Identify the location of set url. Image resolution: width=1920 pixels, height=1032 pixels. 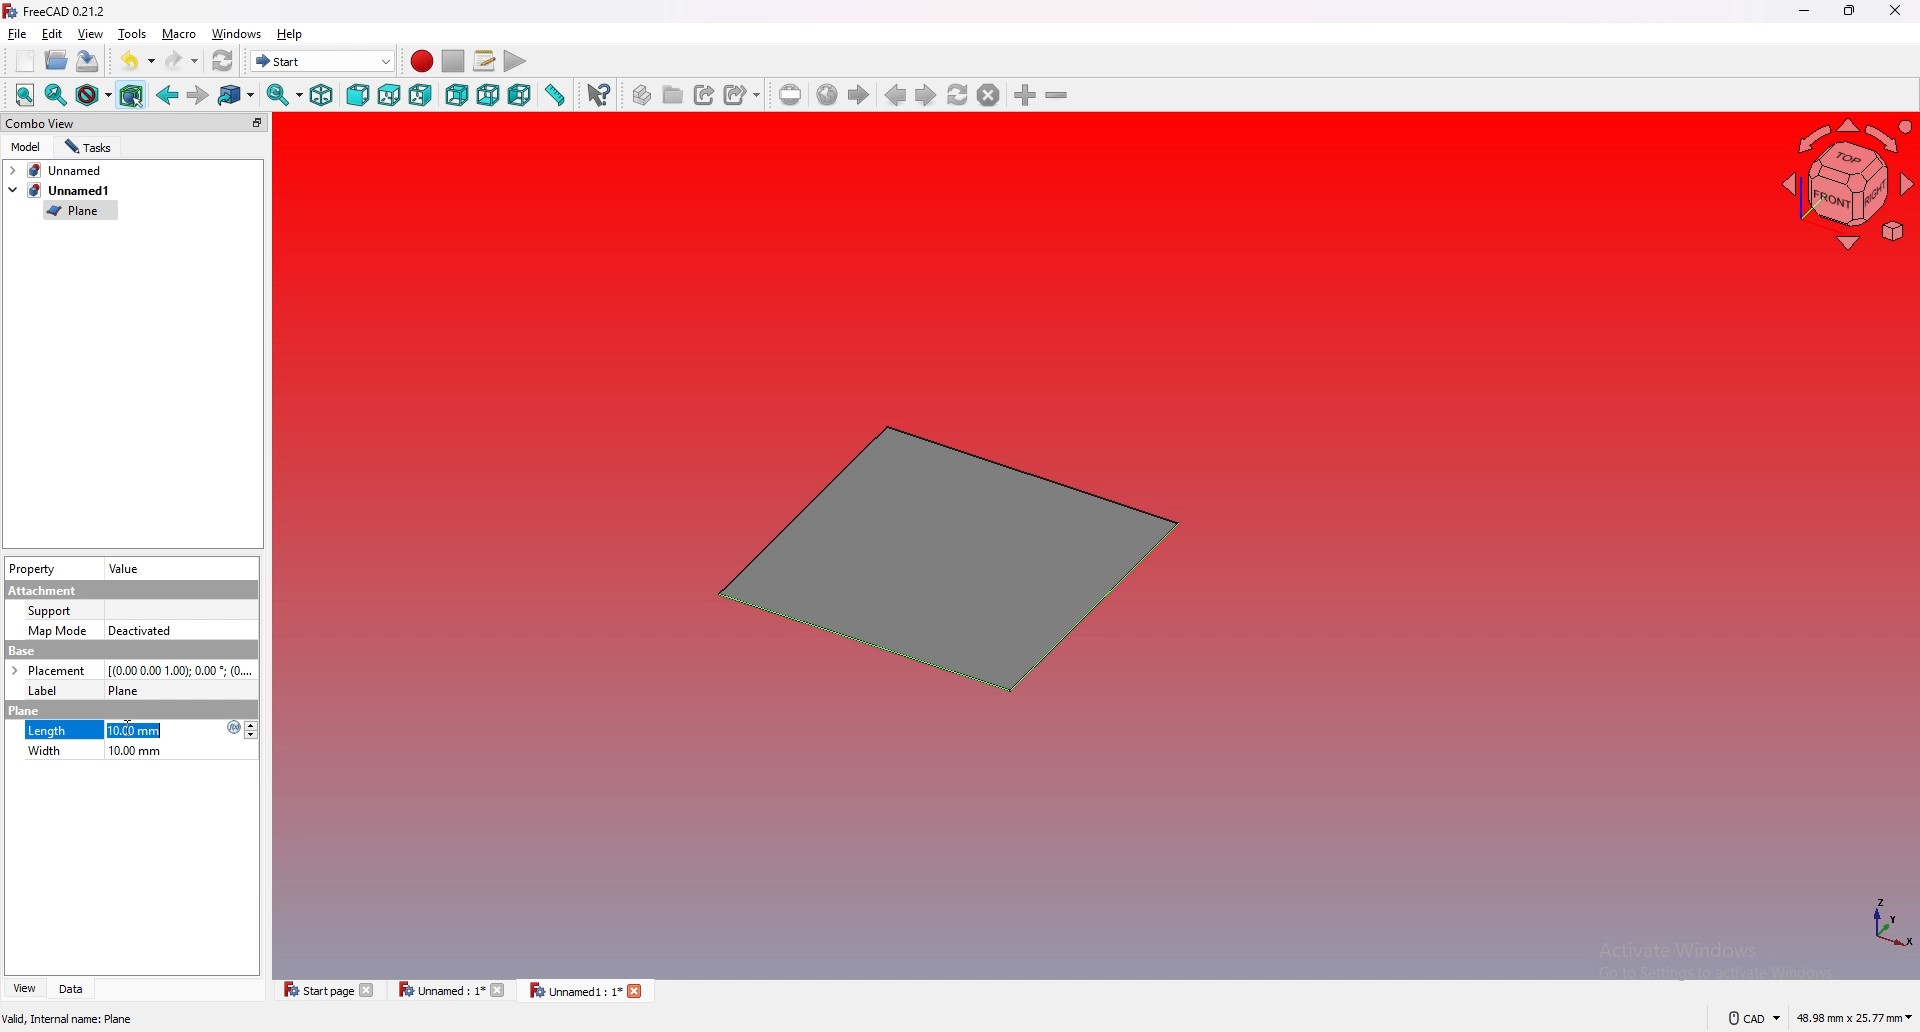
(791, 95).